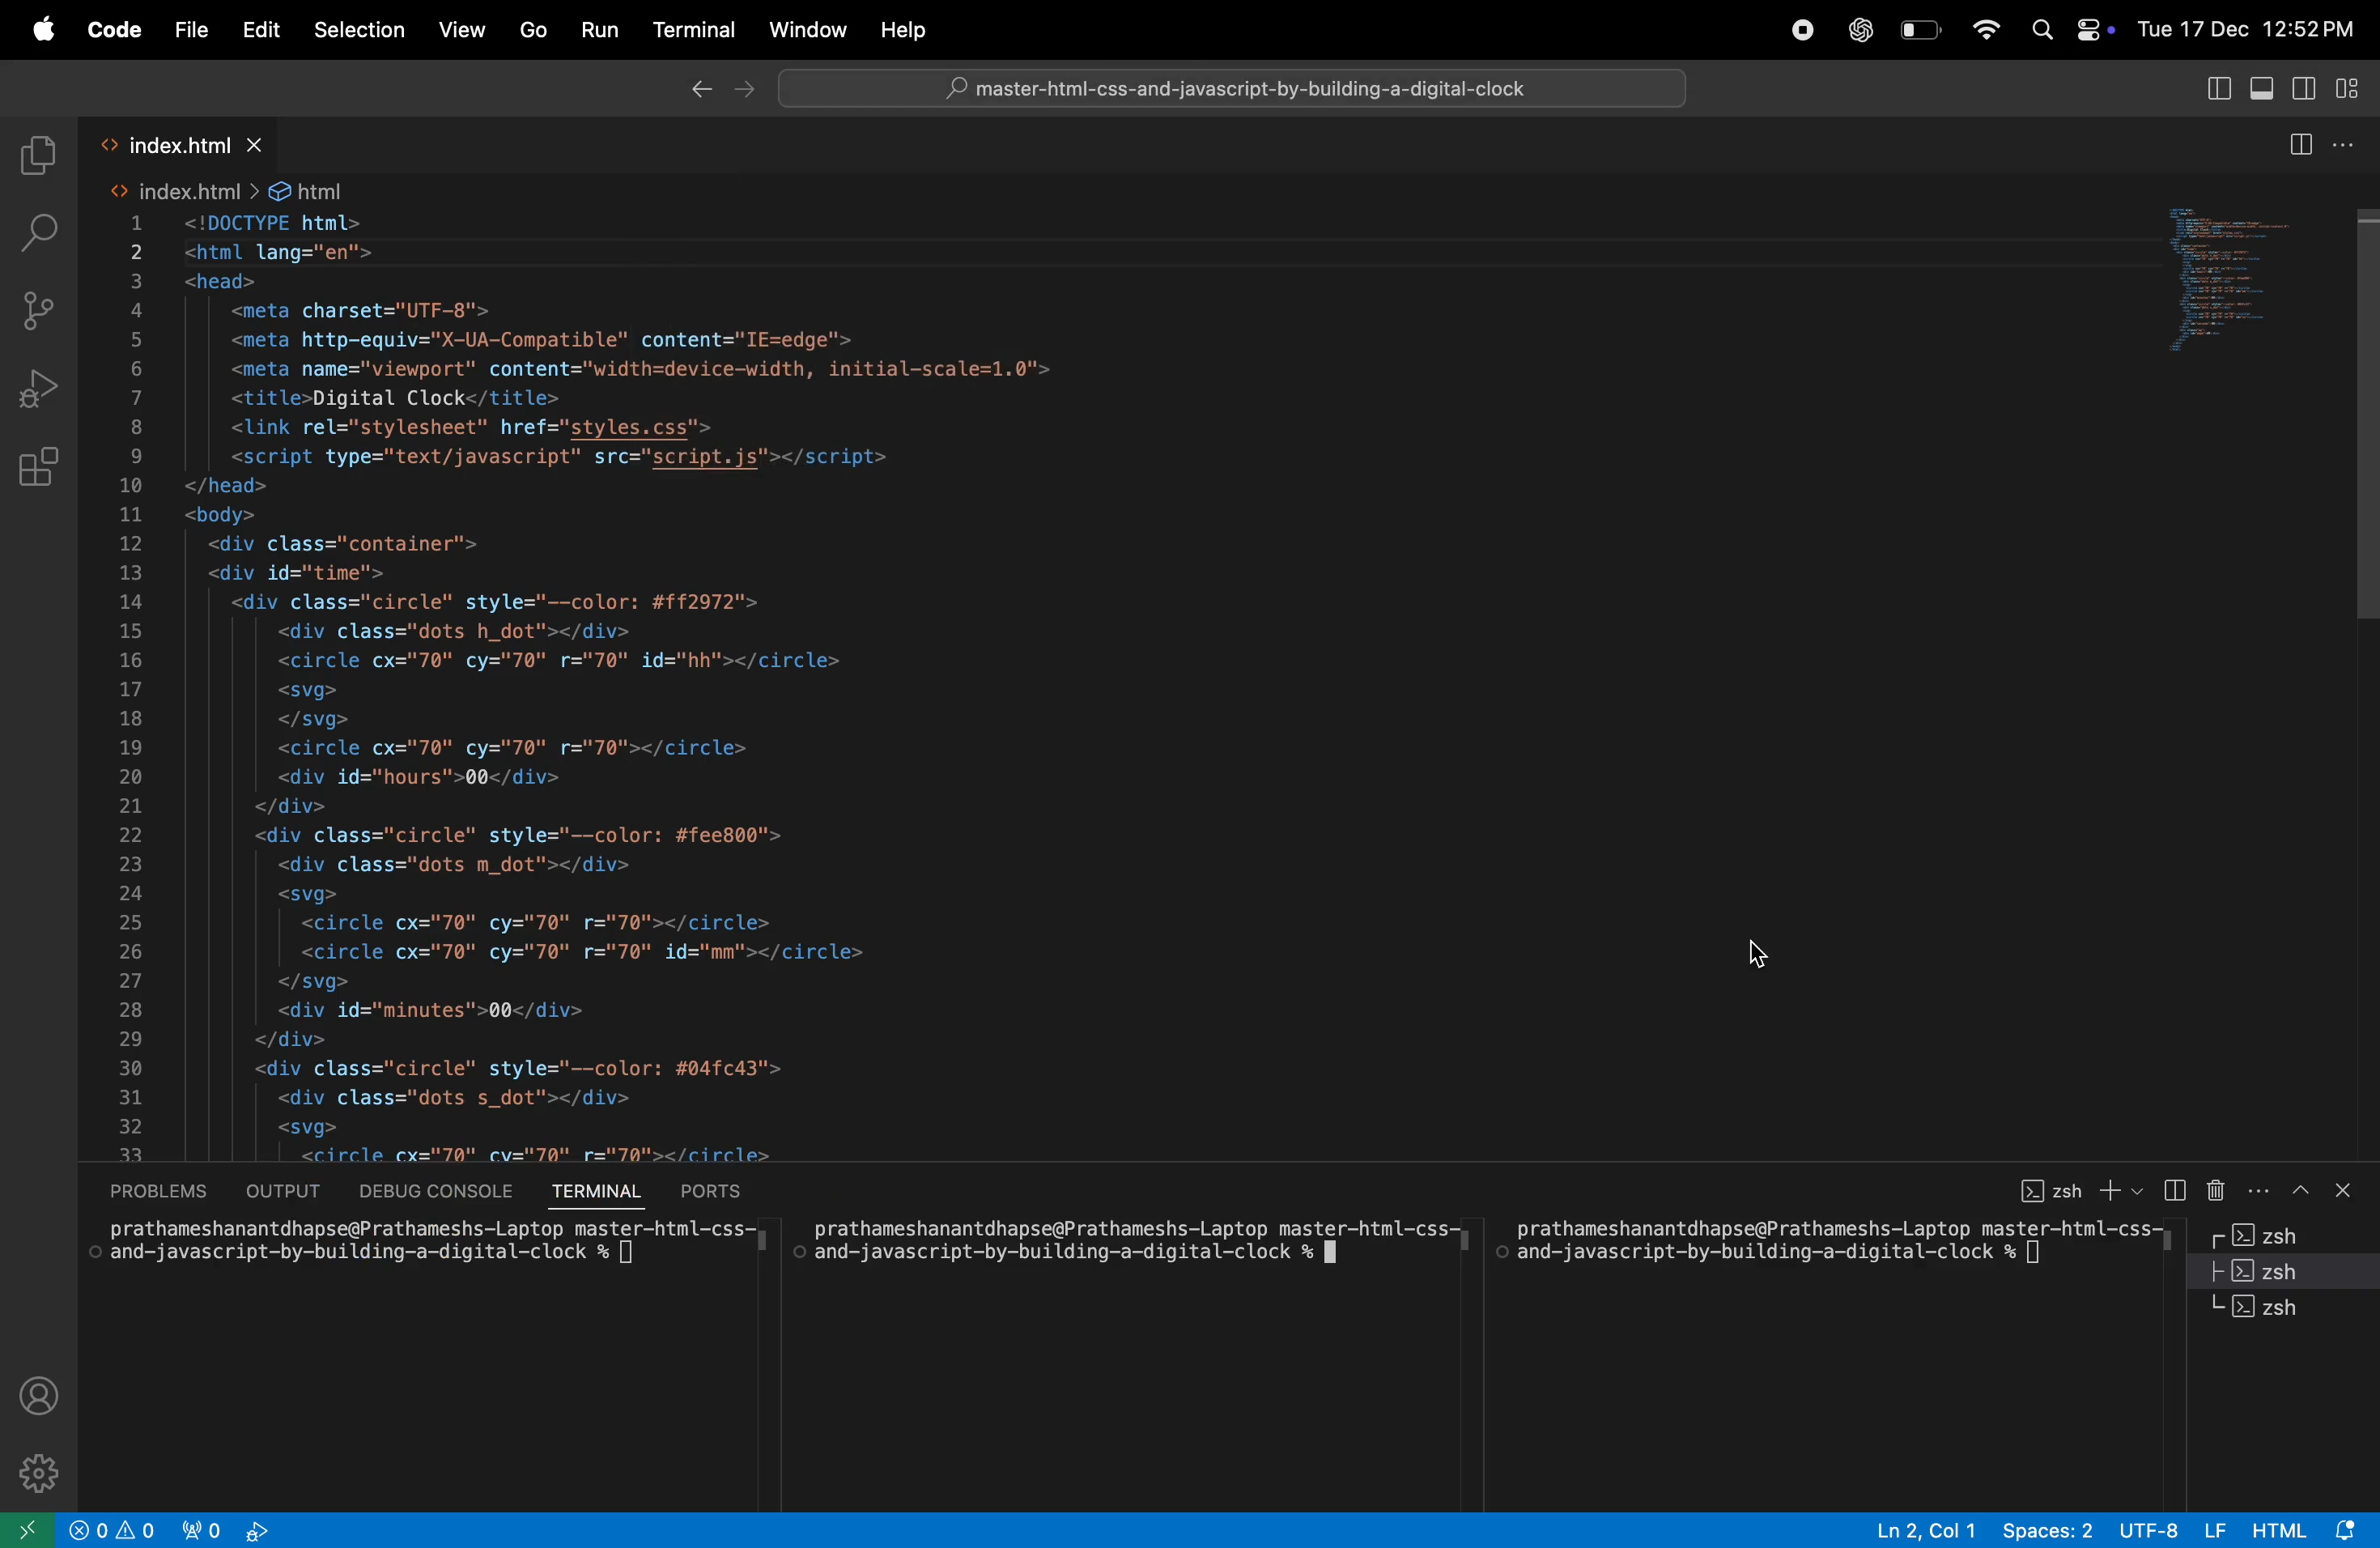 The width and height of the screenshot is (2380, 1548). Describe the element at coordinates (2288, 1277) in the screenshot. I see `Zsh` at that location.